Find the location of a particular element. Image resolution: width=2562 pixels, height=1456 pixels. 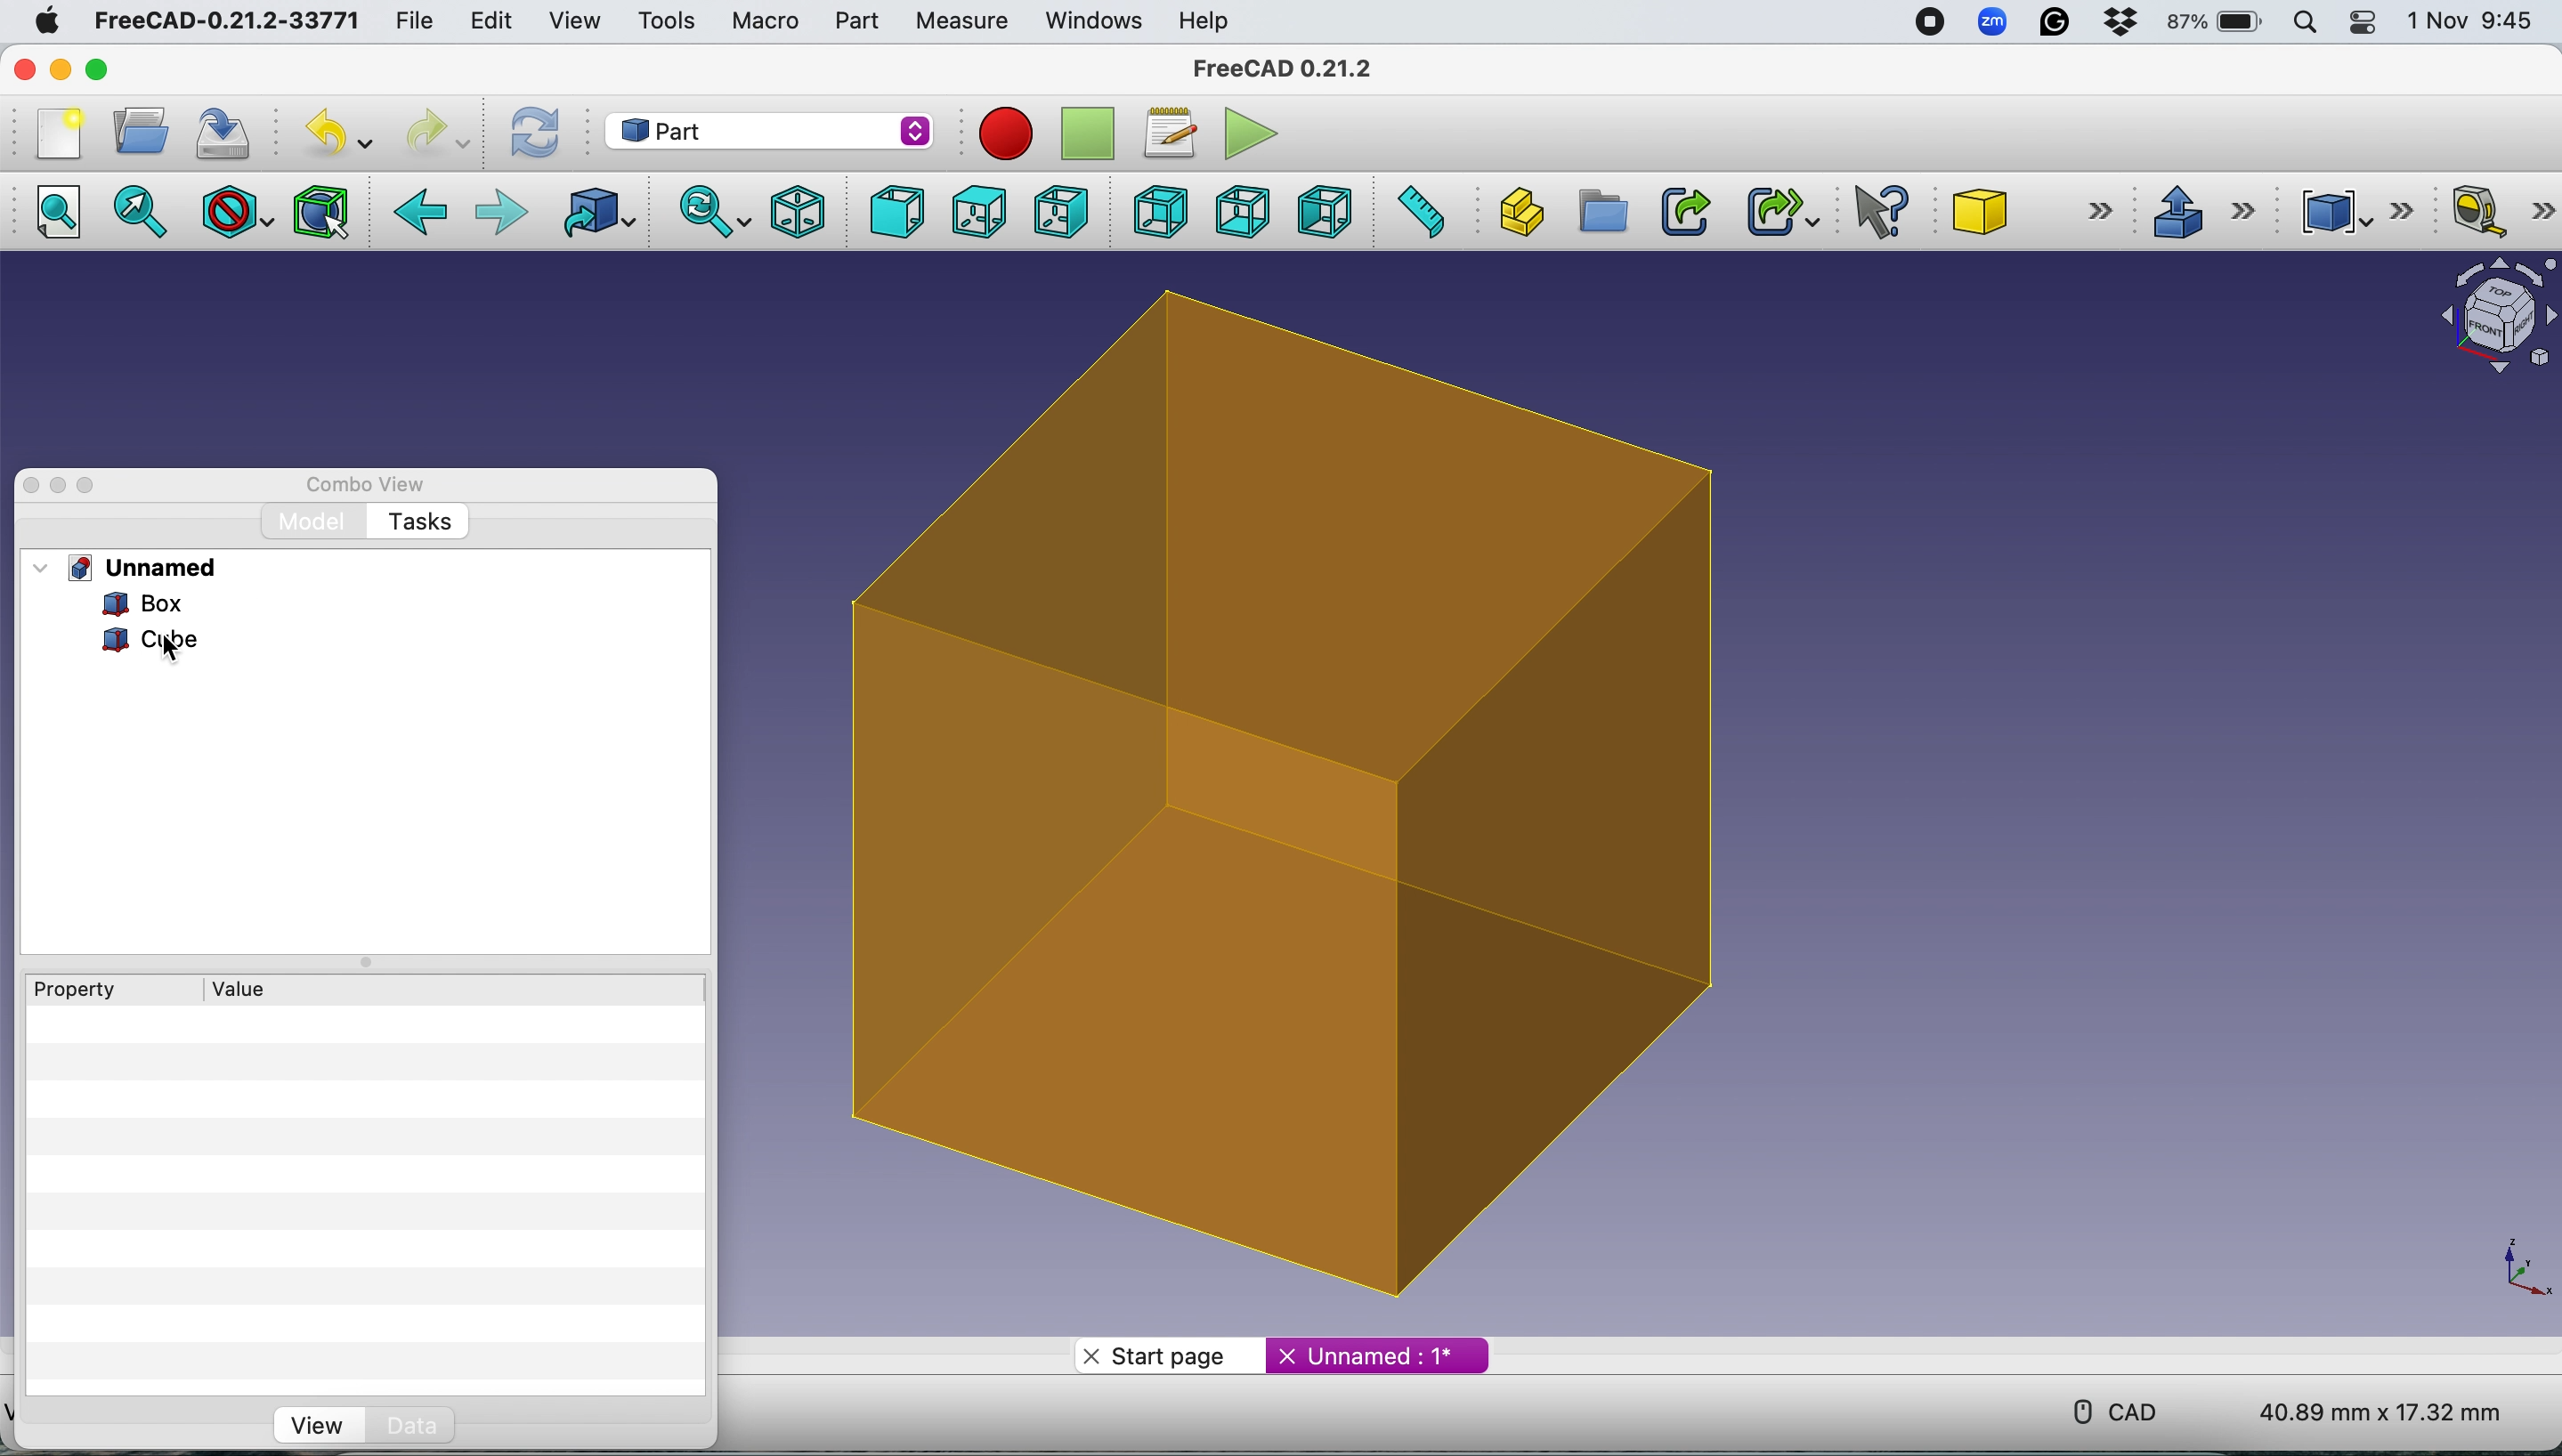

Combo view is located at coordinates (367, 485).